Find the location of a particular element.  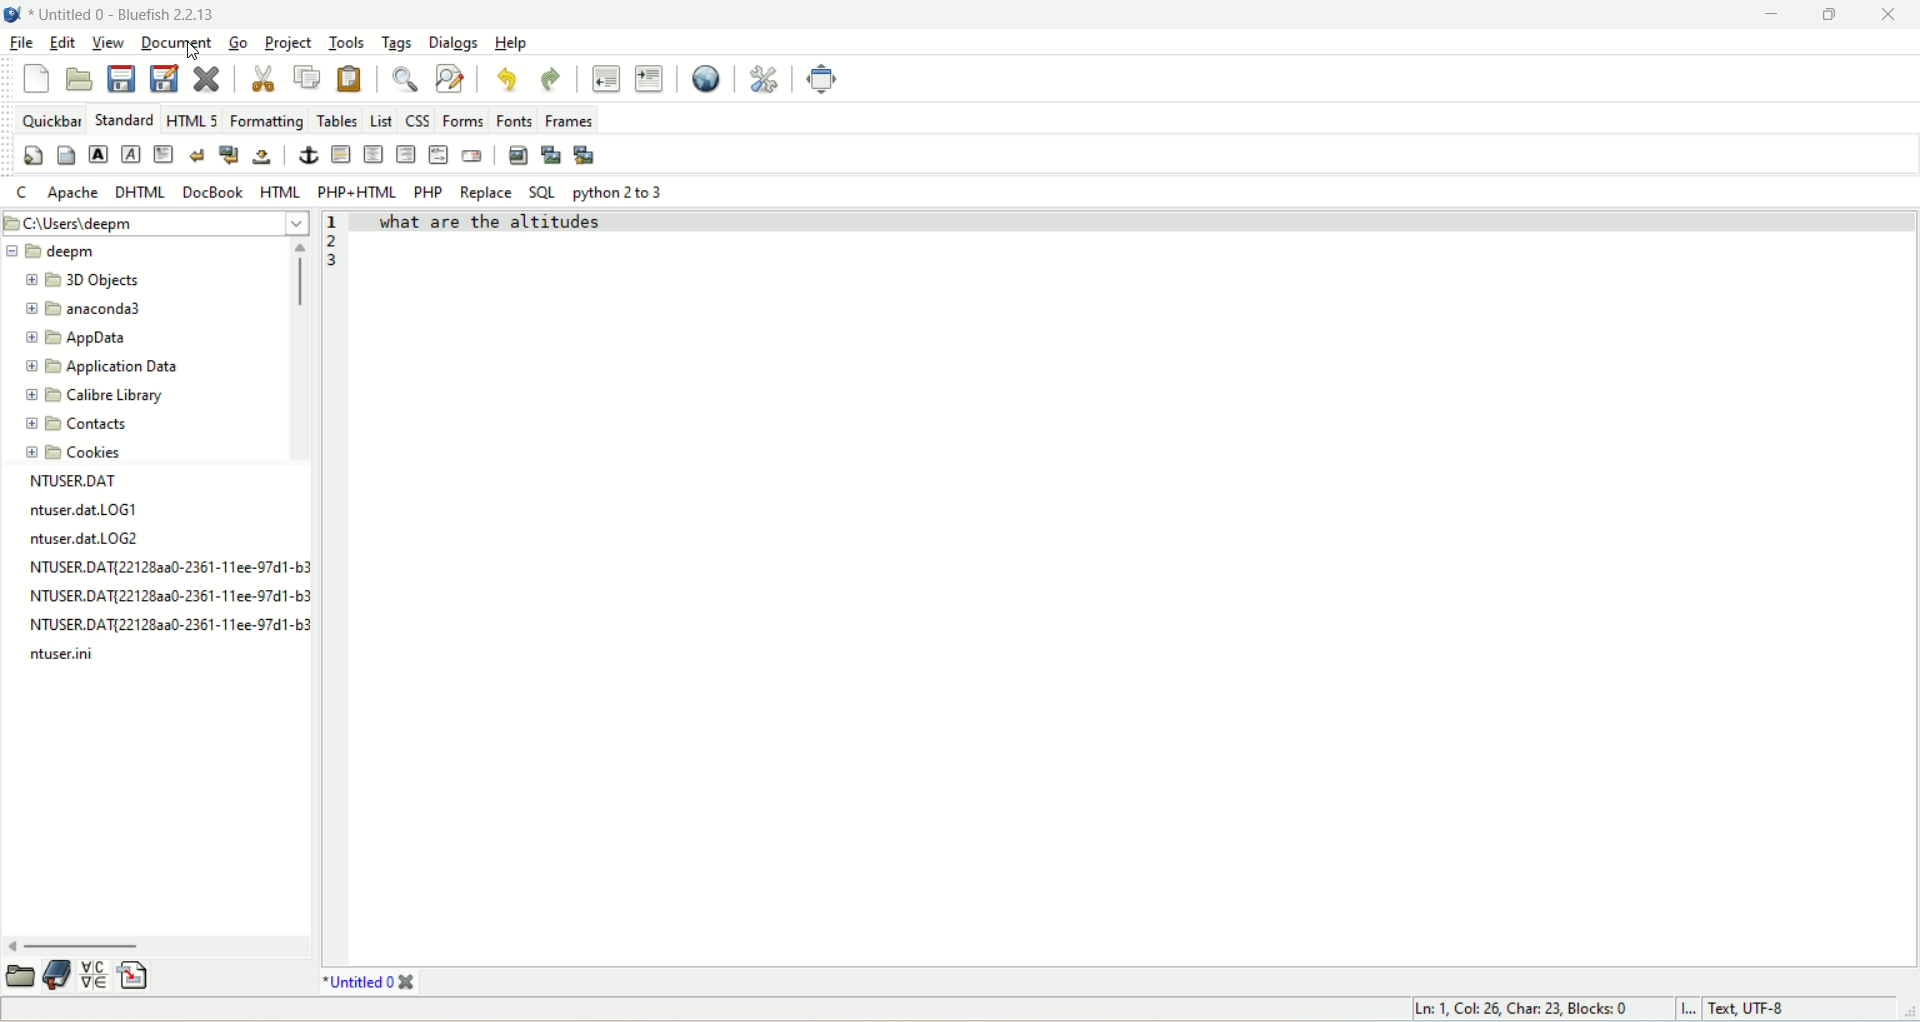

save file as is located at coordinates (167, 79).